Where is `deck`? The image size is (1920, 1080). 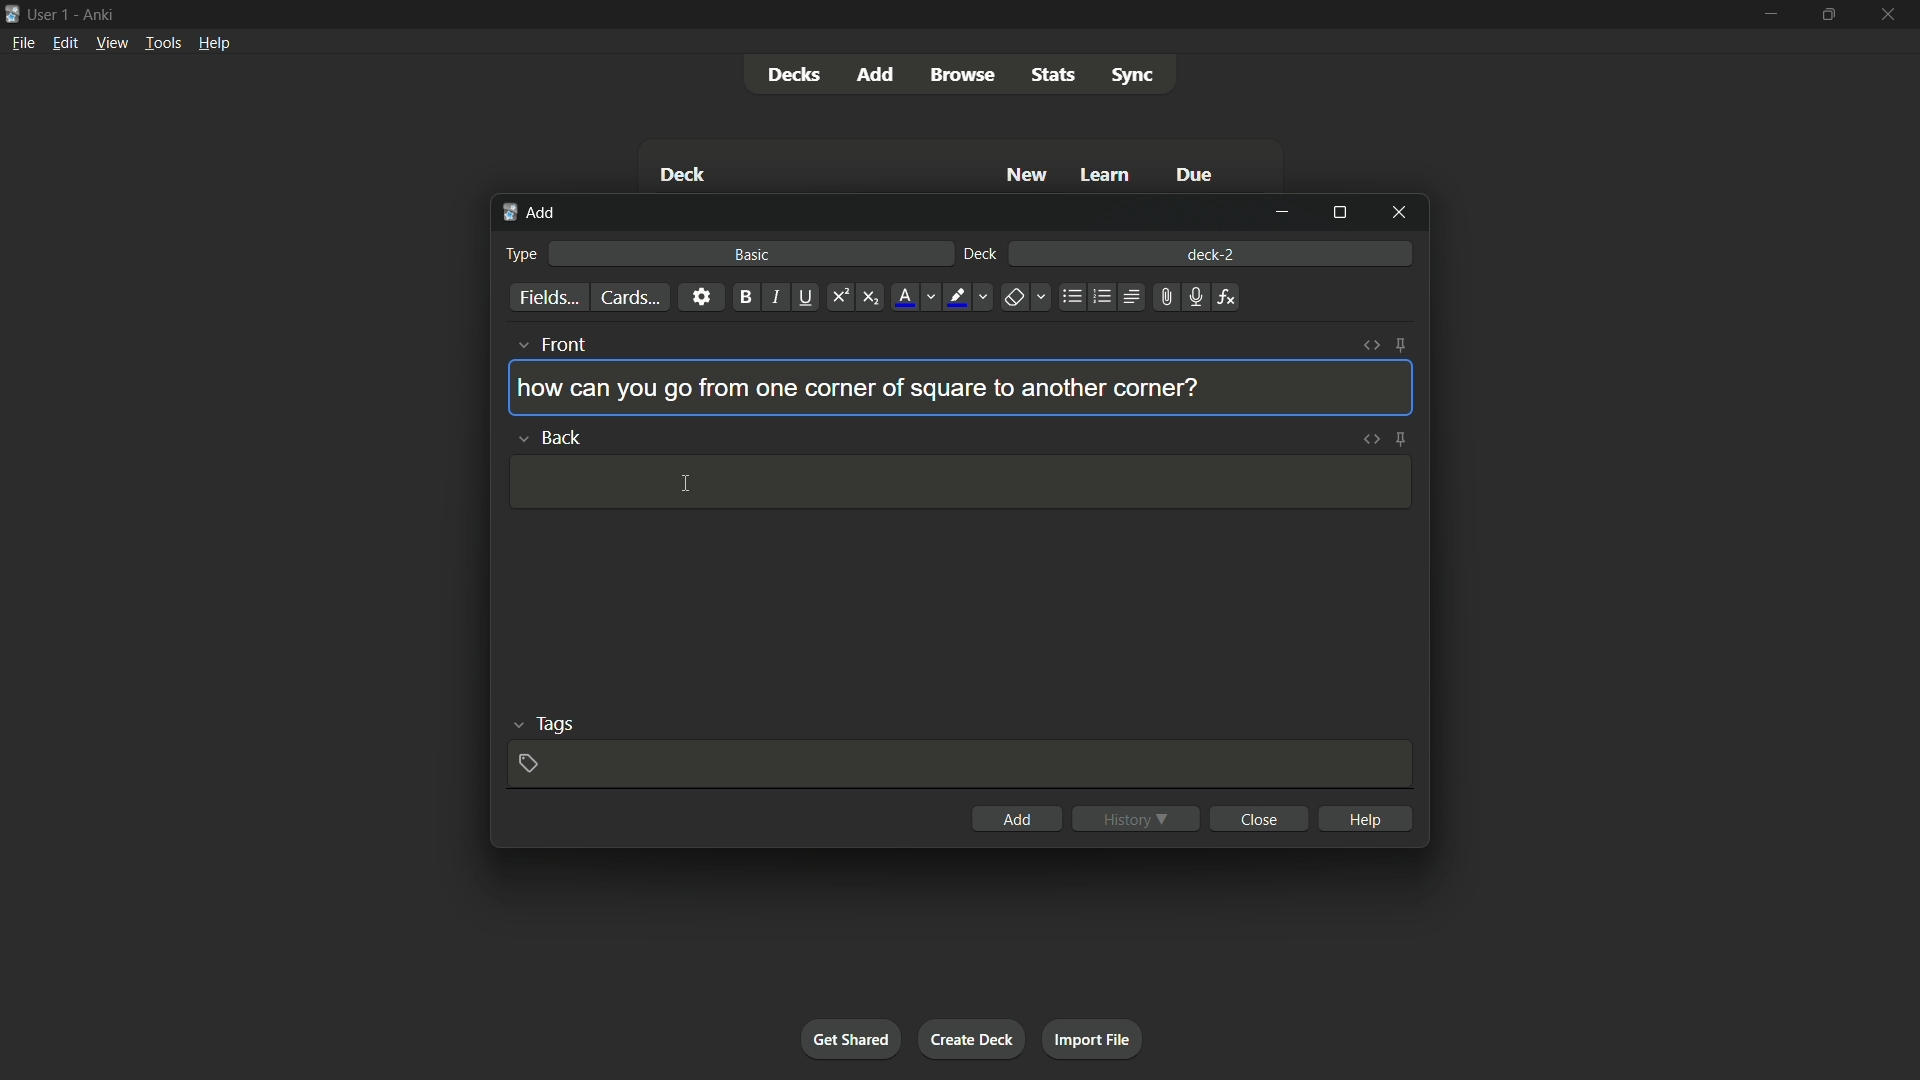
deck is located at coordinates (983, 255).